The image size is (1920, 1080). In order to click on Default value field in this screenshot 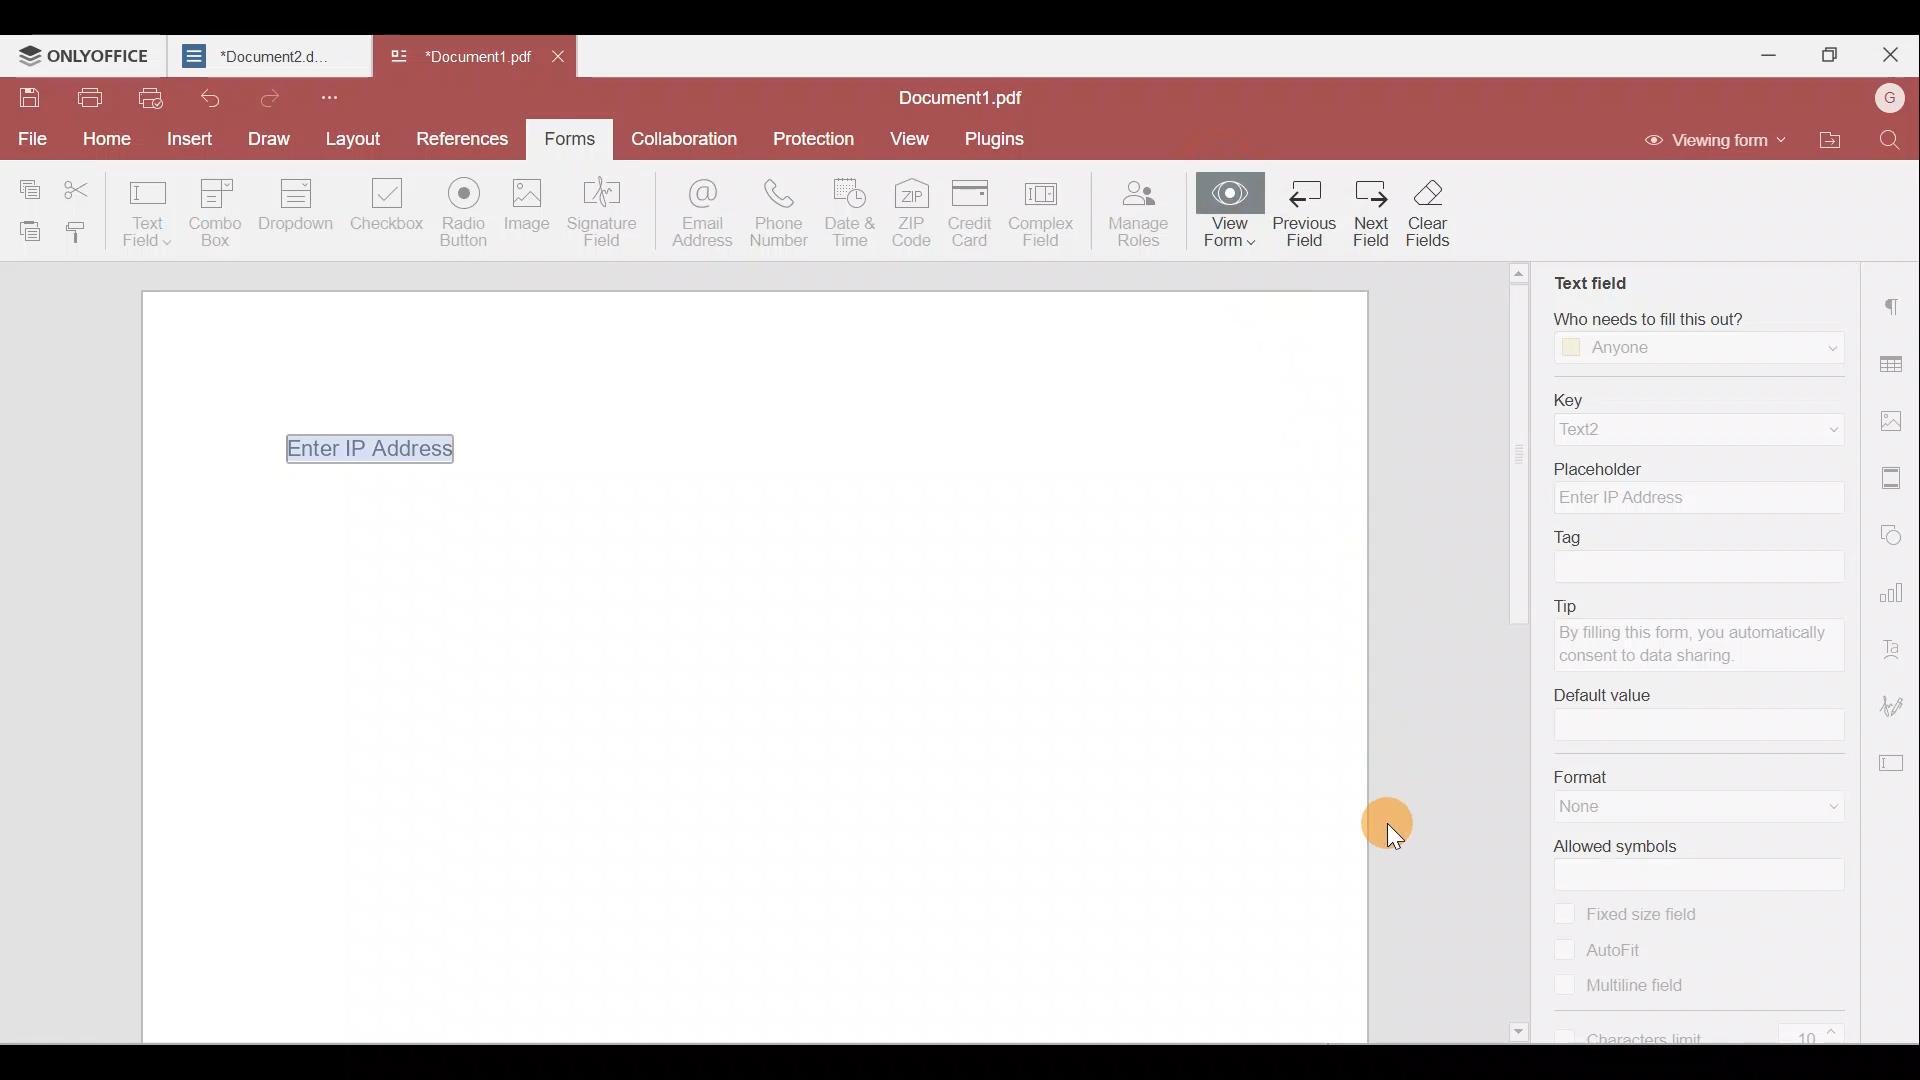, I will do `click(1701, 726)`.